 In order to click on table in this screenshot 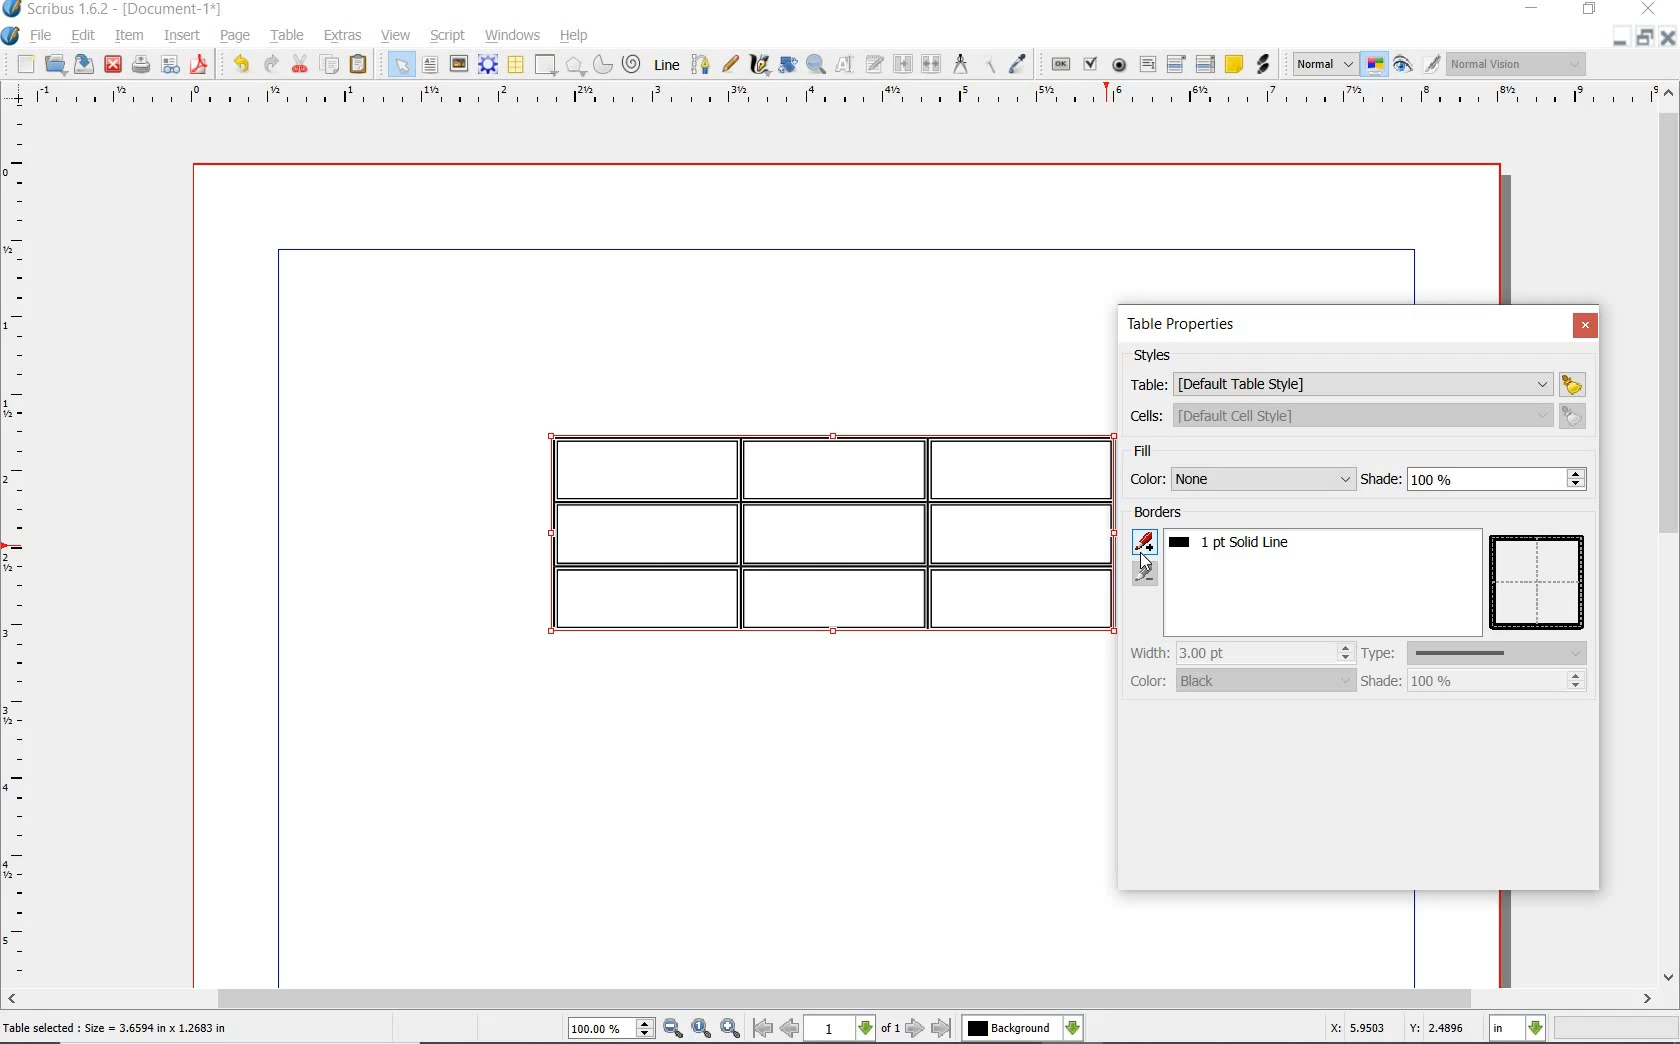, I will do `click(1357, 383)`.